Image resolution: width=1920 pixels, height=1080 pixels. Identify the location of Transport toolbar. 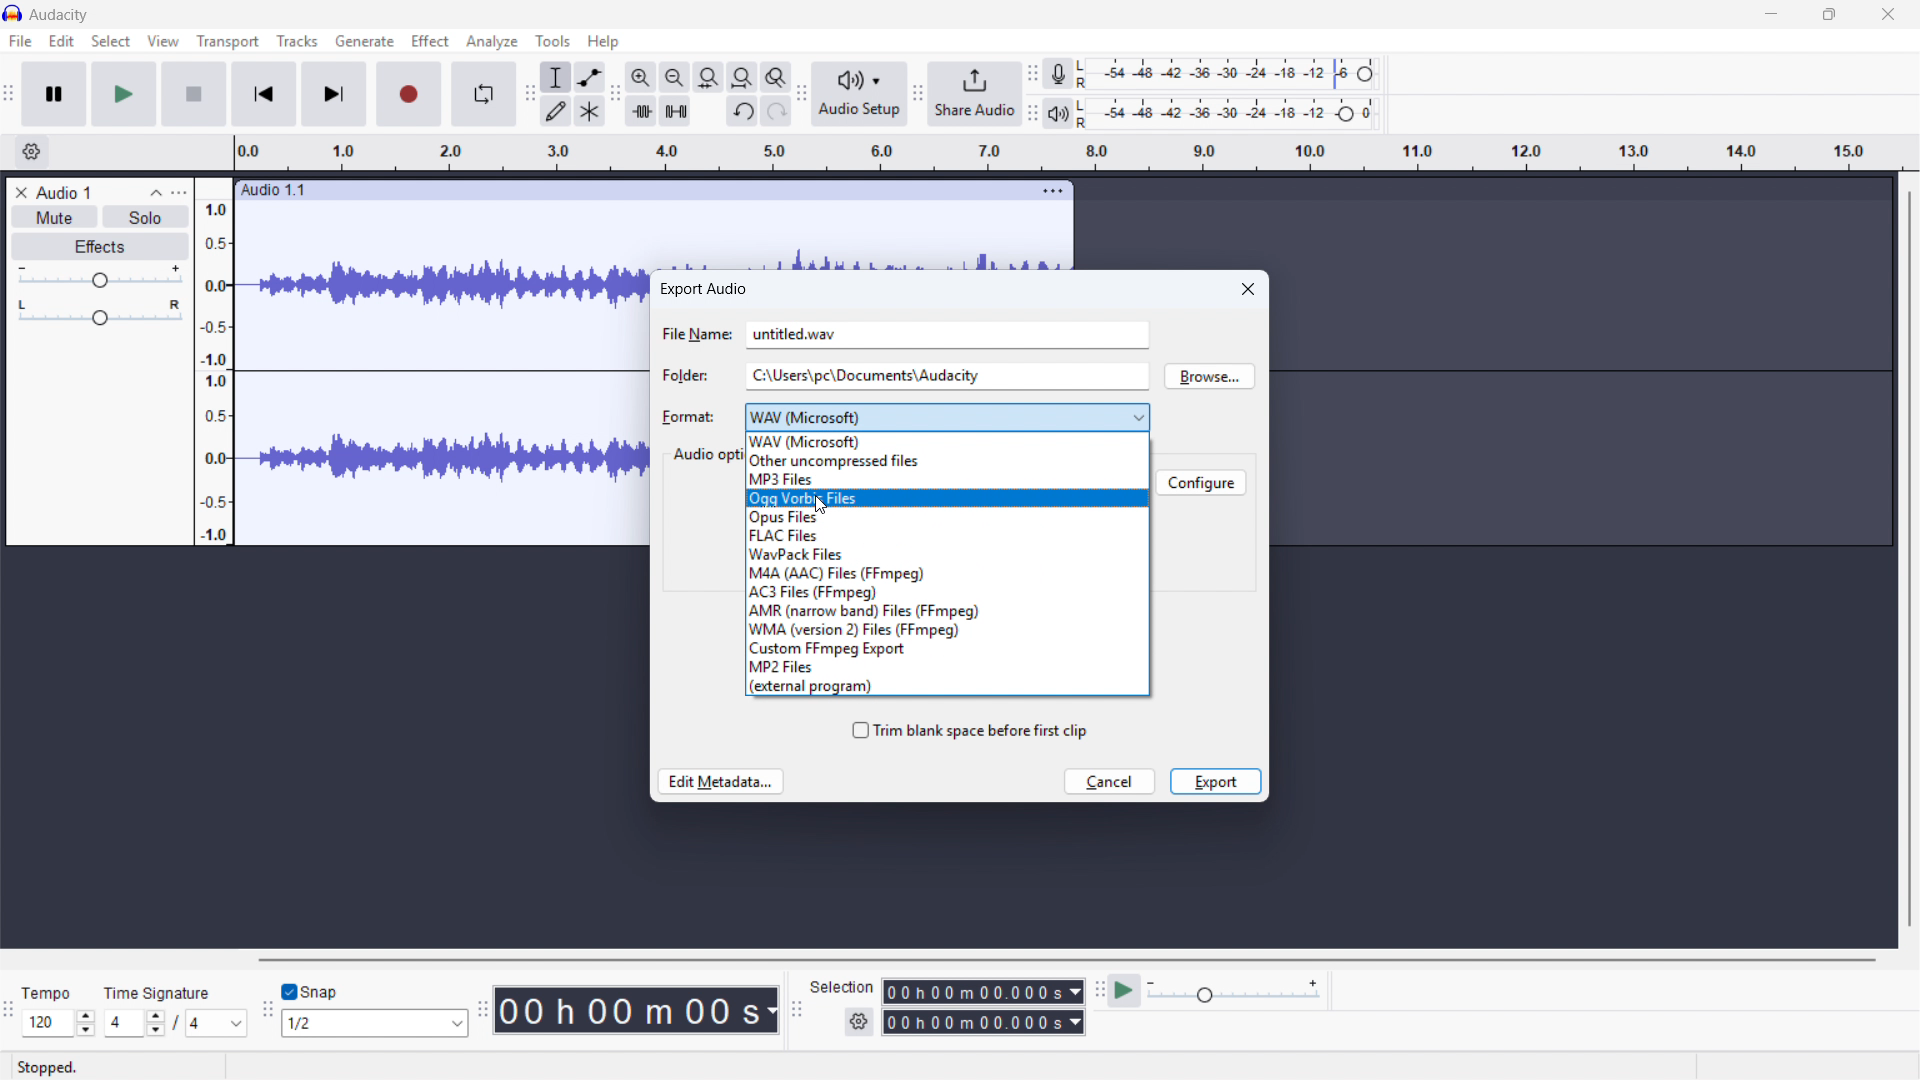
(9, 96).